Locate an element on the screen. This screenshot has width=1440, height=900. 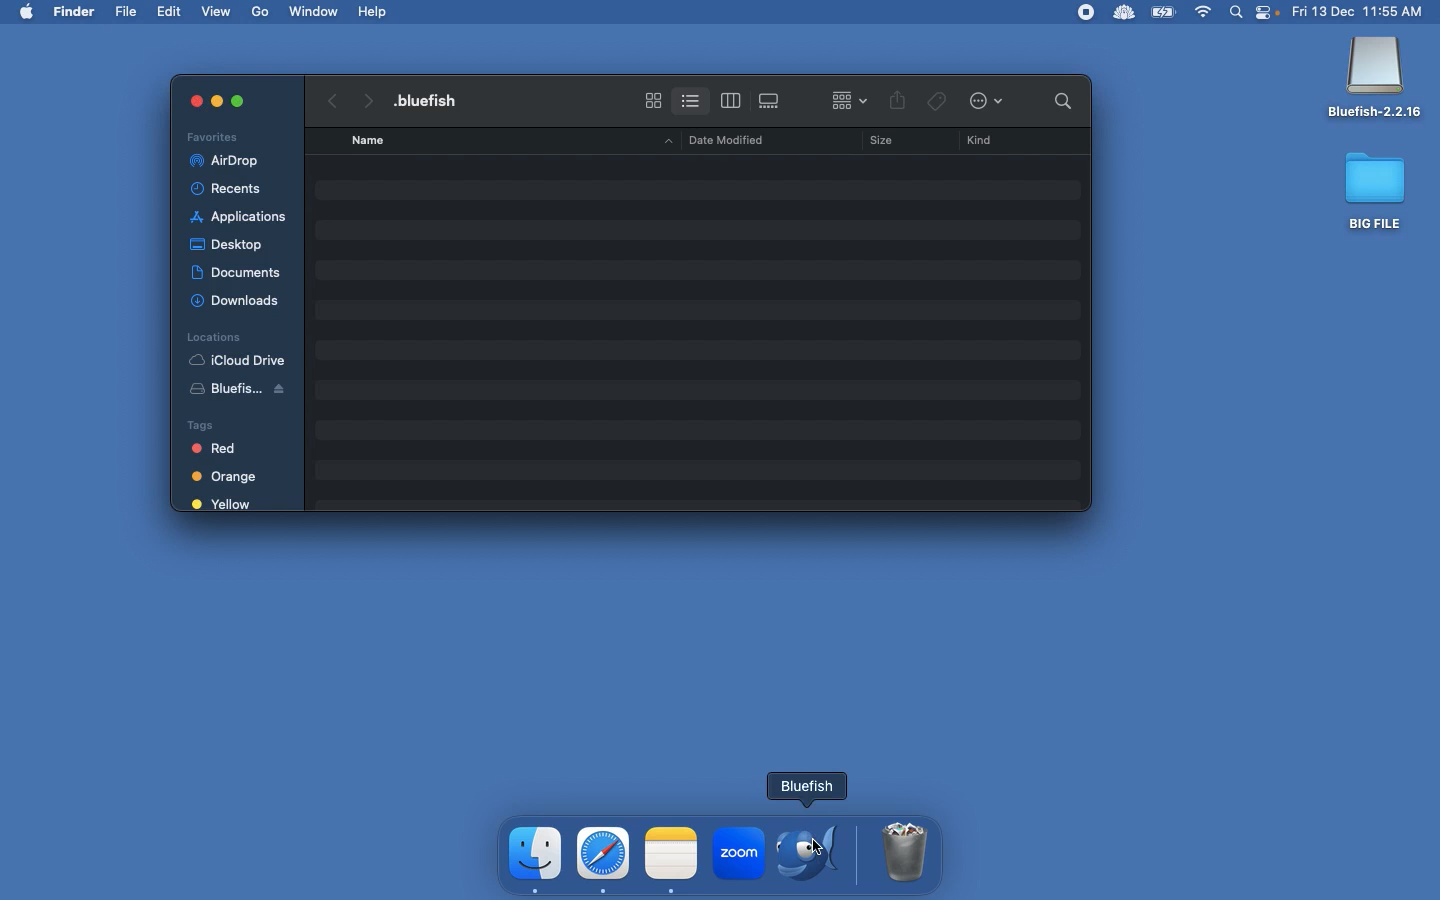
Bluefish is located at coordinates (246, 392).